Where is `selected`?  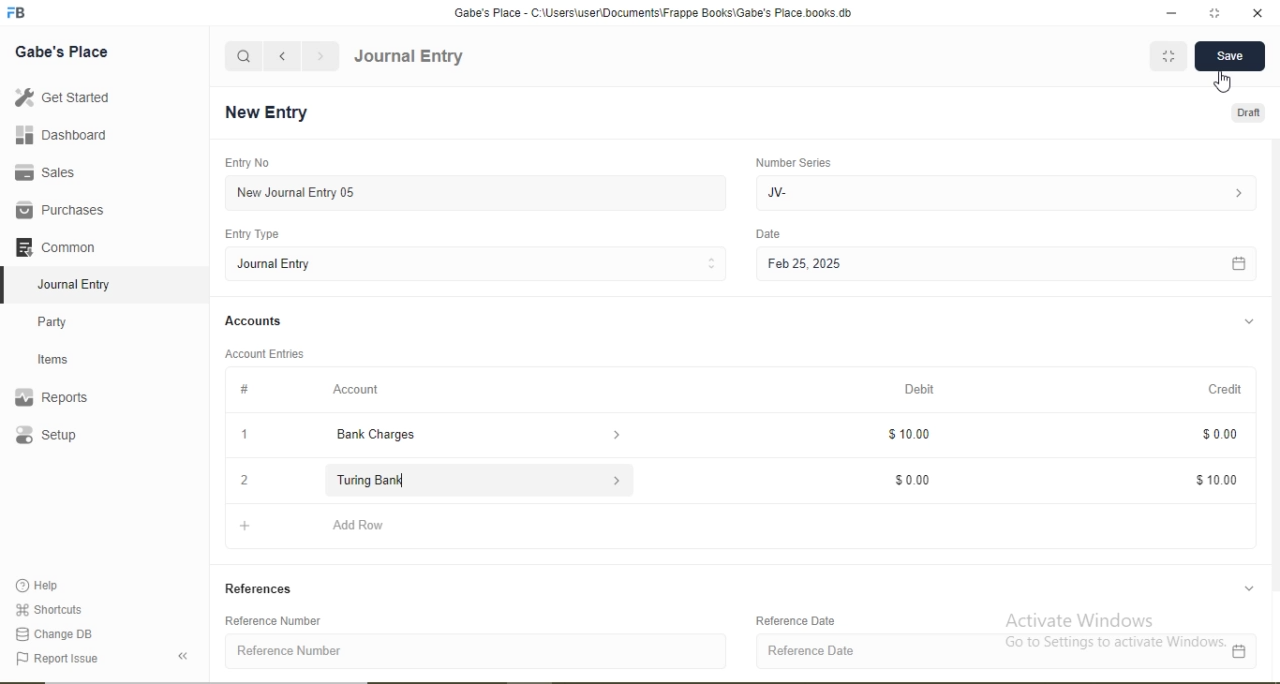 selected is located at coordinates (8, 284).